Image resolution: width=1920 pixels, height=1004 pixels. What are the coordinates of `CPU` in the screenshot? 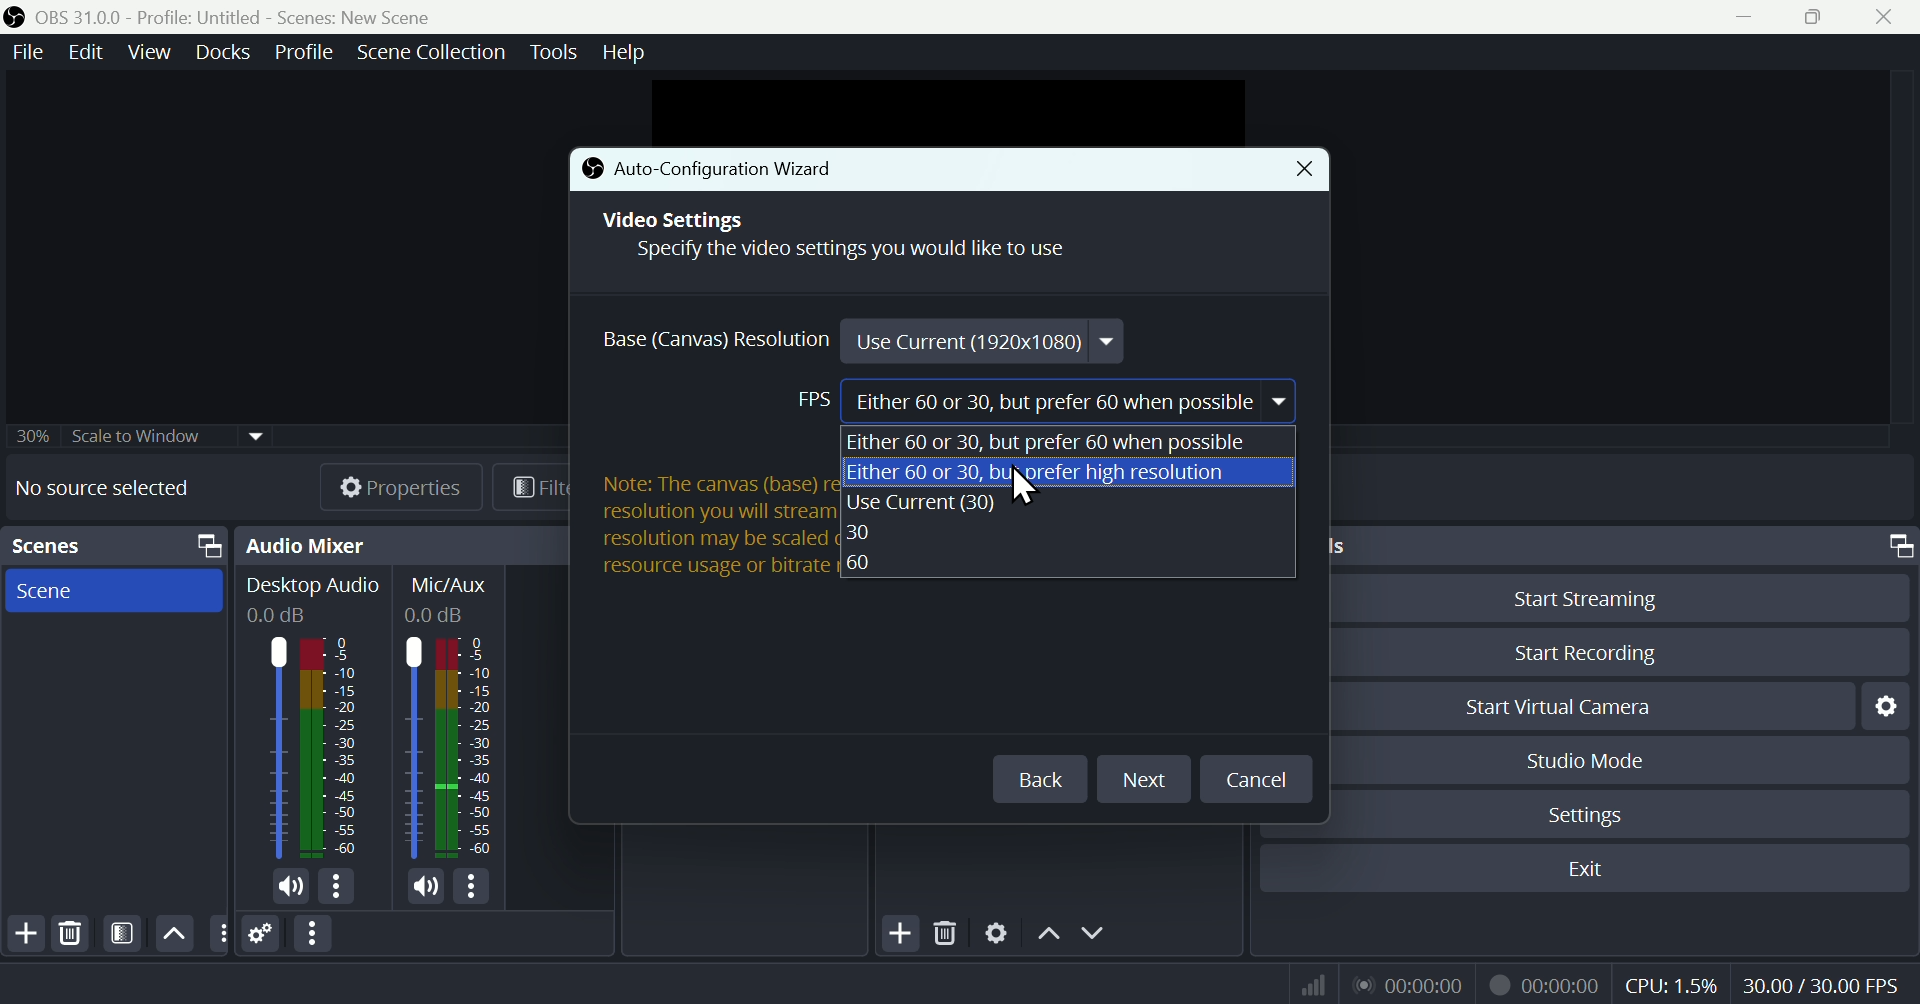 It's located at (1670, 982).